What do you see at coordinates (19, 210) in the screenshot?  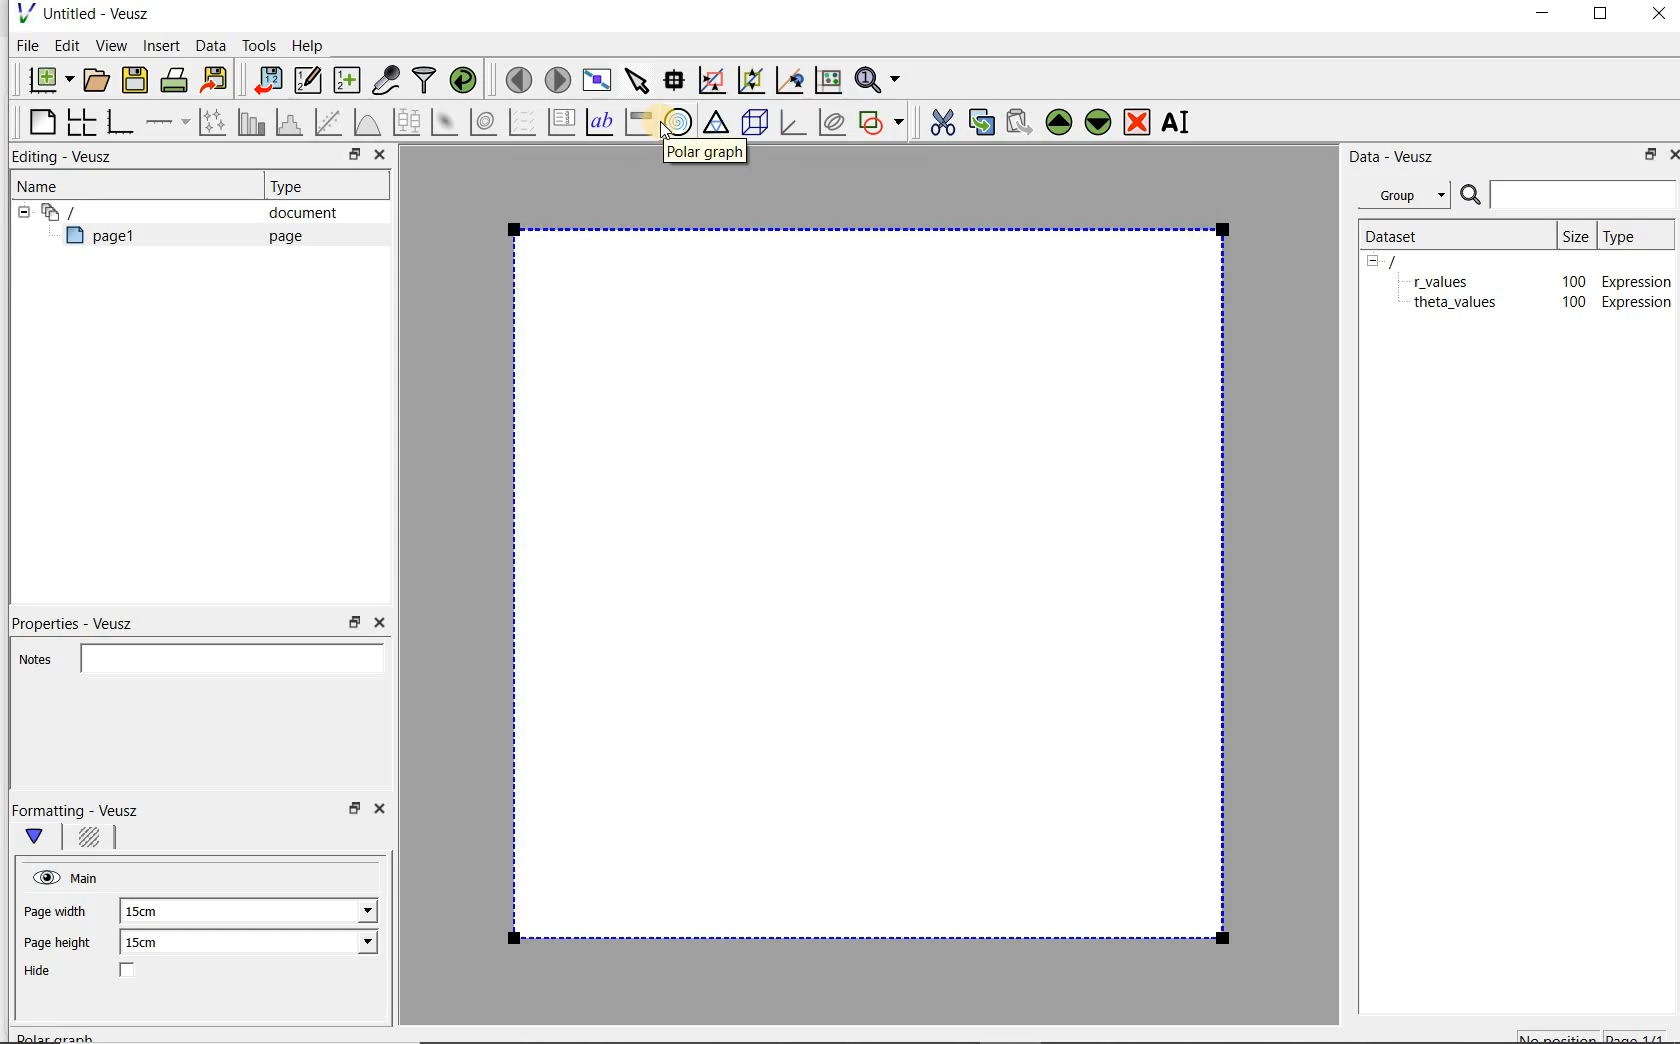 I see `hide sub menu` at bounding box center [19, 210].